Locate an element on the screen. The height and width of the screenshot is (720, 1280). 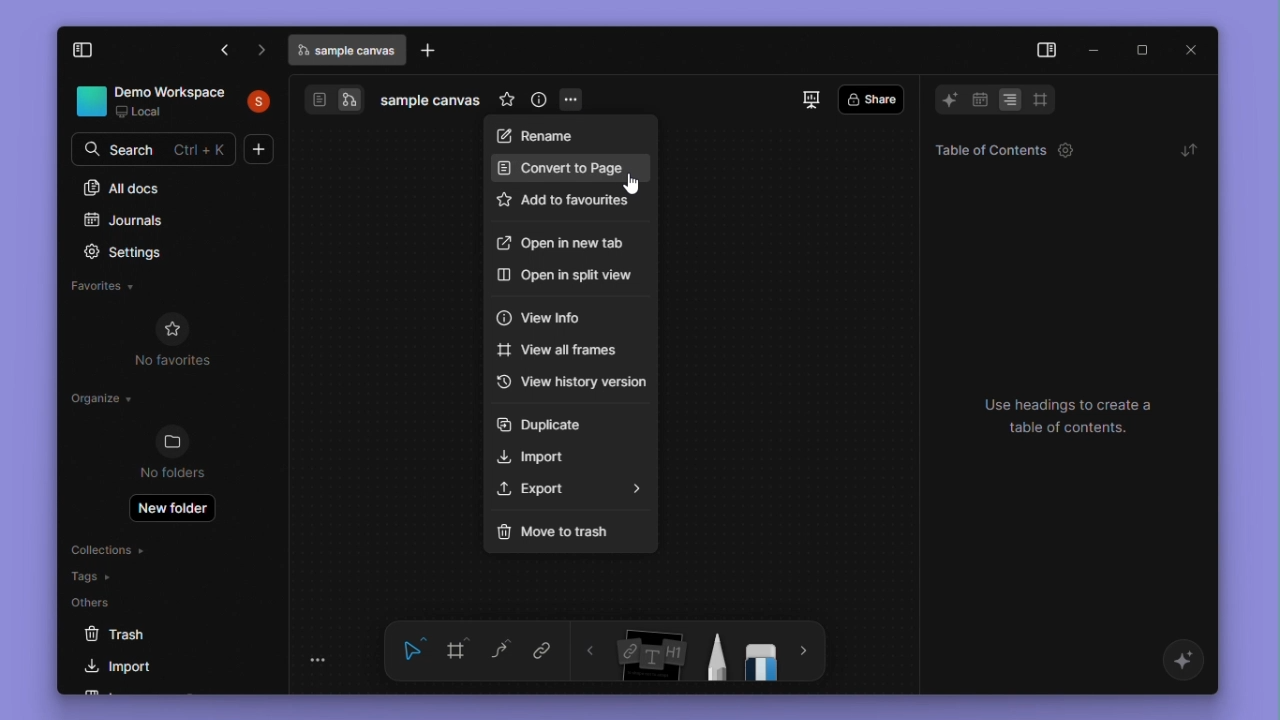
collapse side pane is located at coordinates (95, 51).